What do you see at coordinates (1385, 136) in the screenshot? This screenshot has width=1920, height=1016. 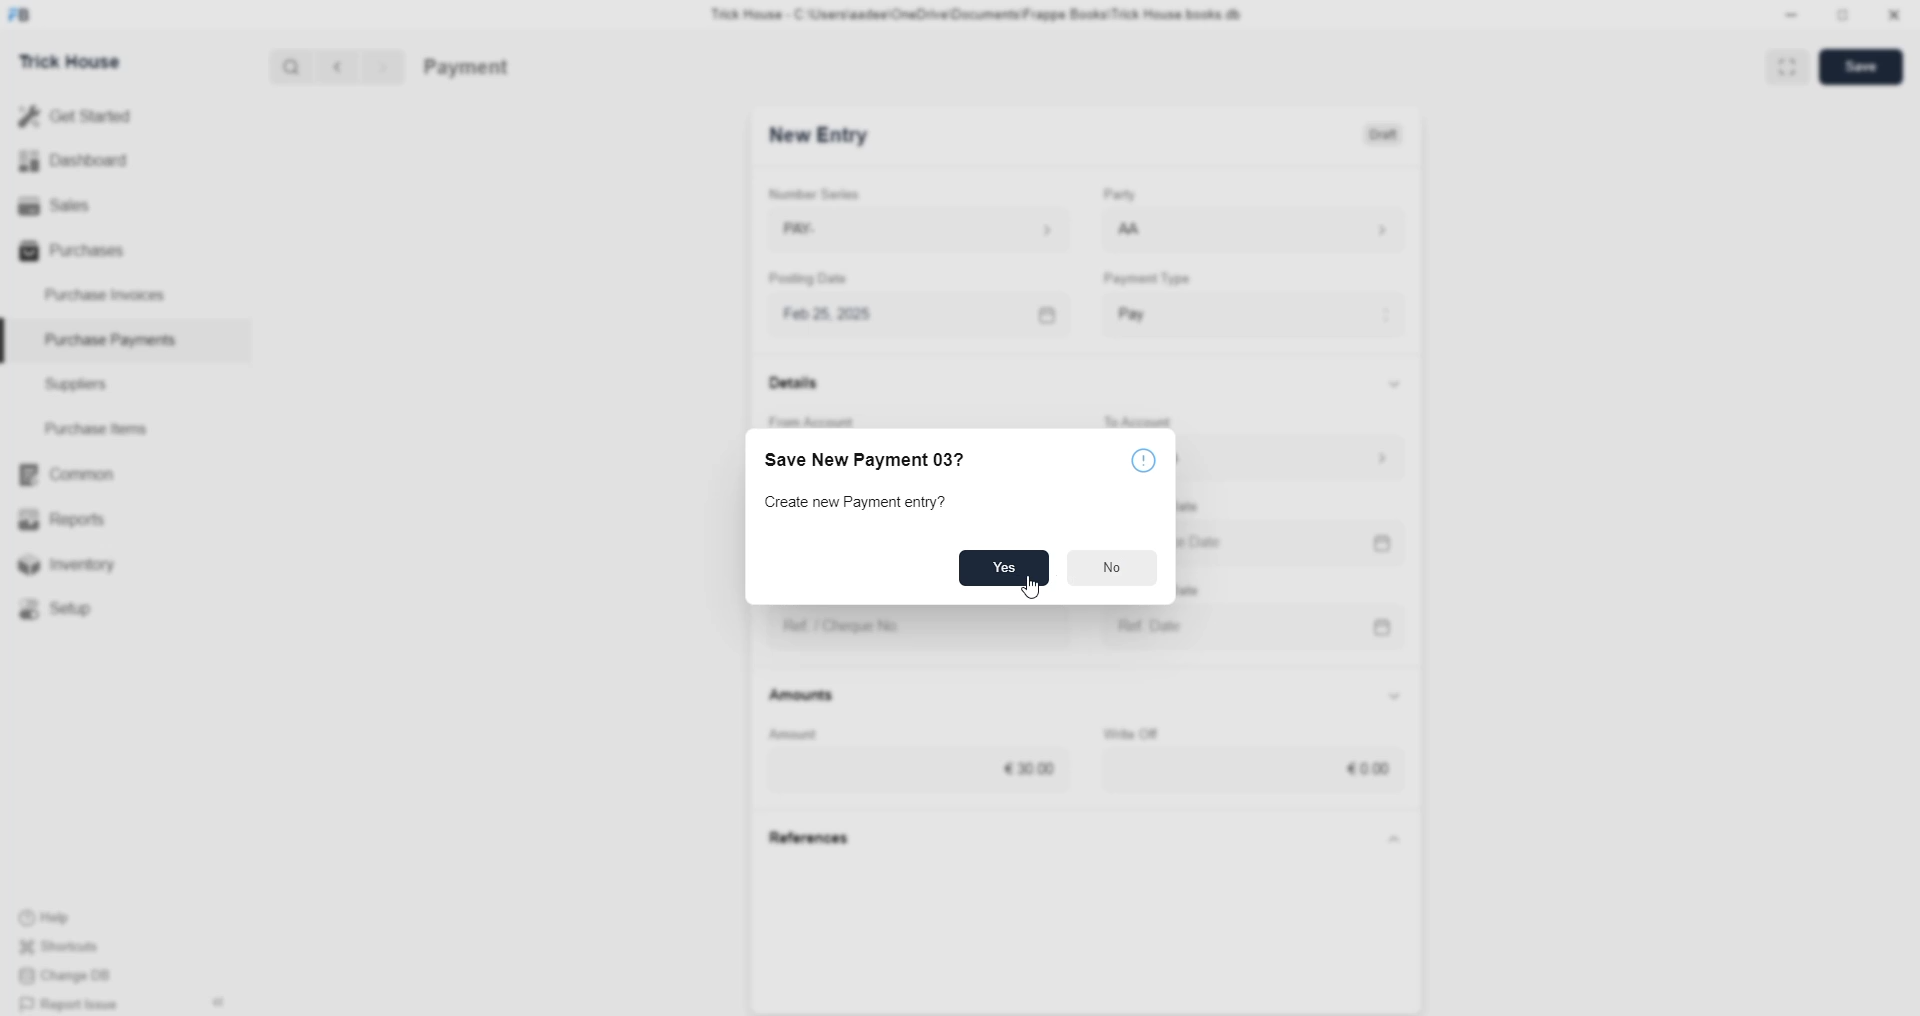 I see `Draft` at bounding box center [1385, 136].